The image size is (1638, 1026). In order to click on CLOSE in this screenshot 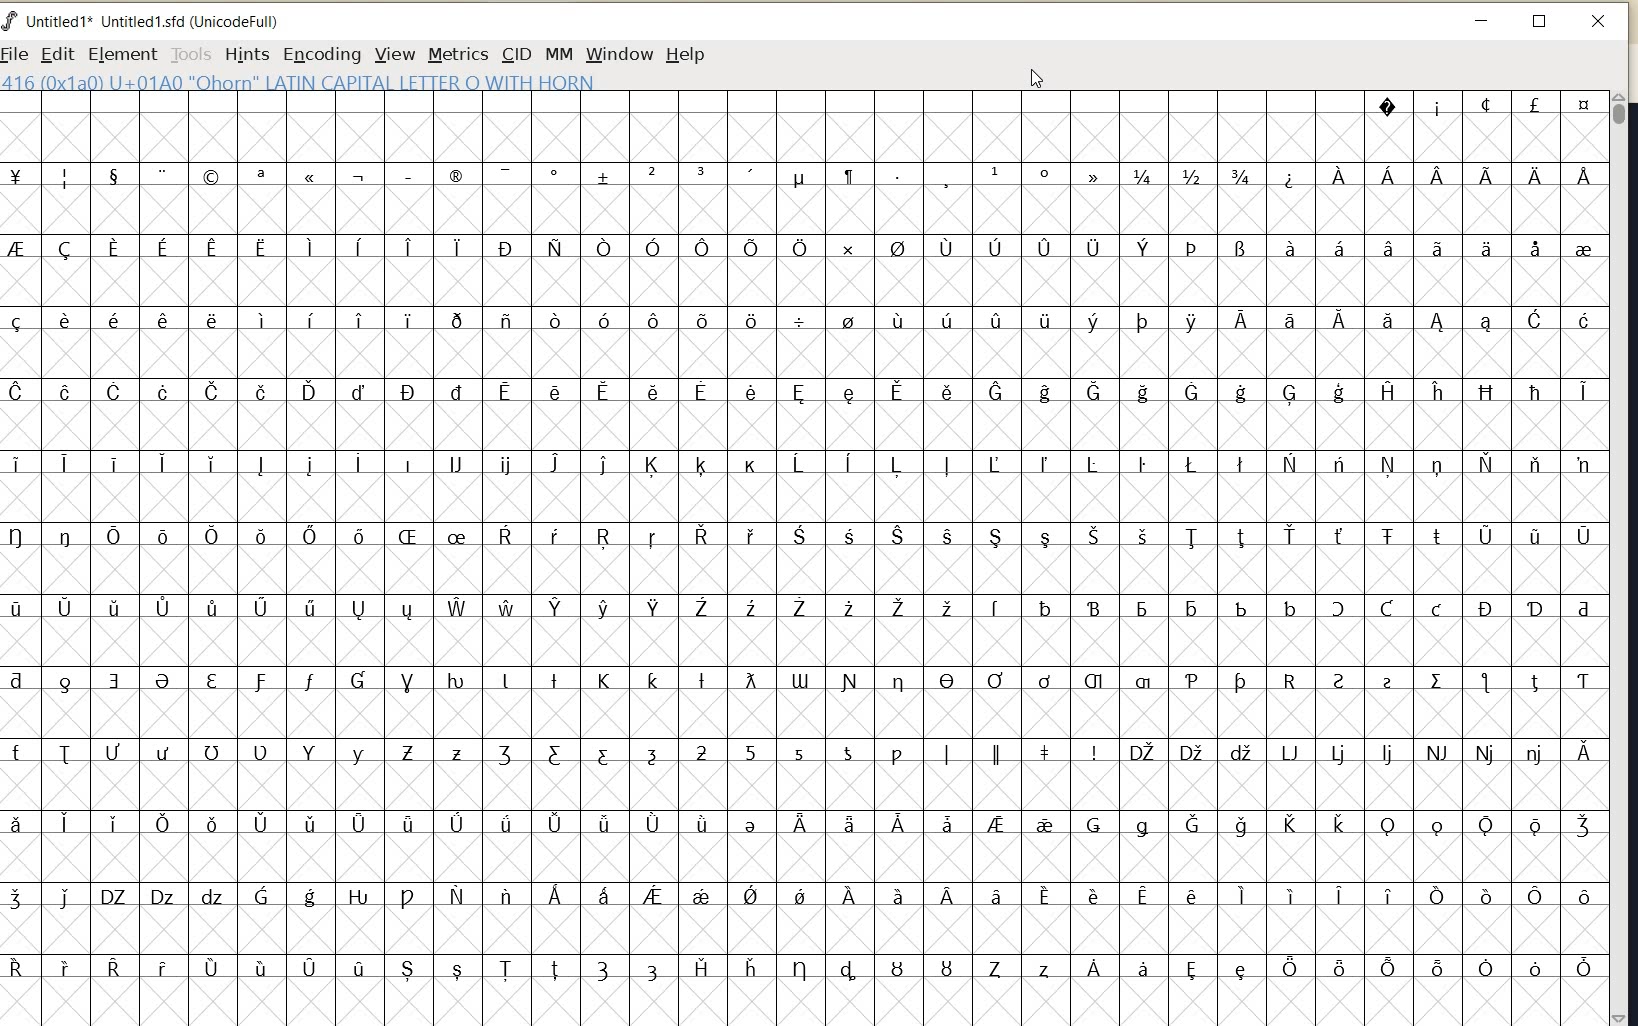, I will do `click(1600, 22)`.